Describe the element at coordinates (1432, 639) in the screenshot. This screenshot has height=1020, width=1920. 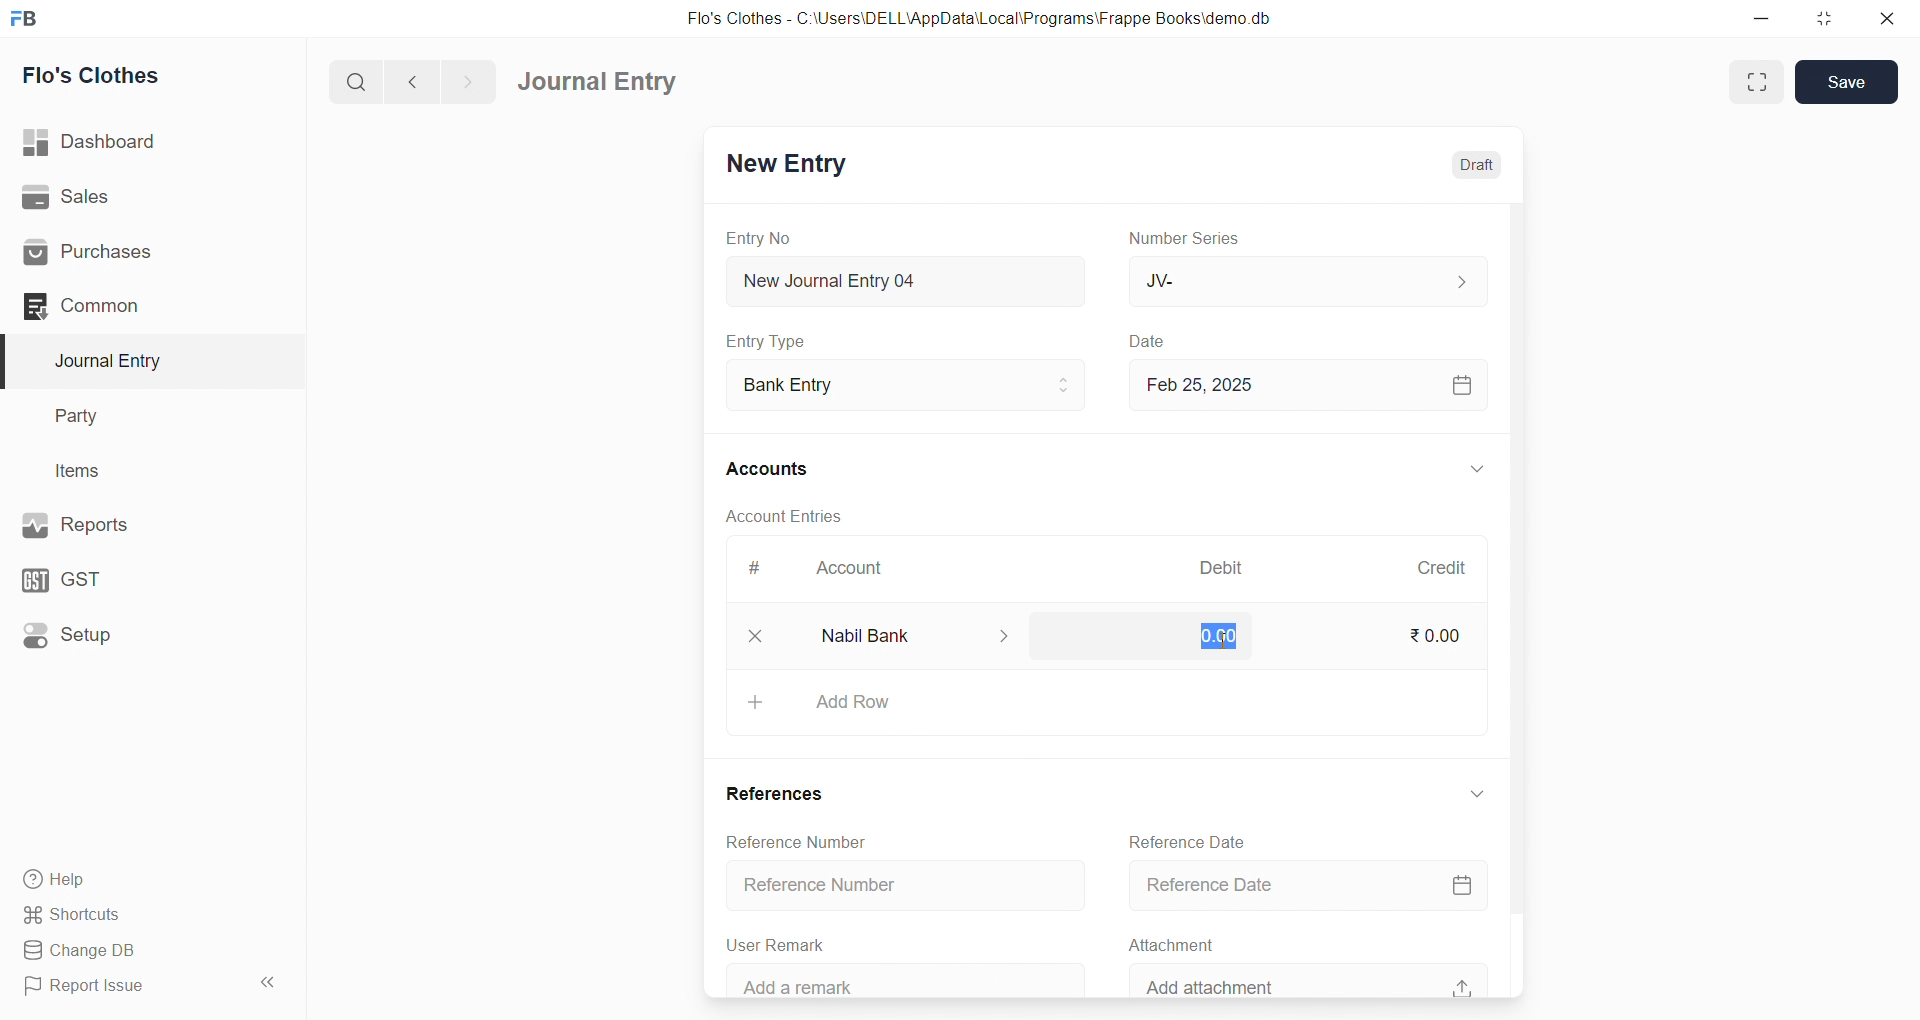
I see `₹ 0.00` at that location.